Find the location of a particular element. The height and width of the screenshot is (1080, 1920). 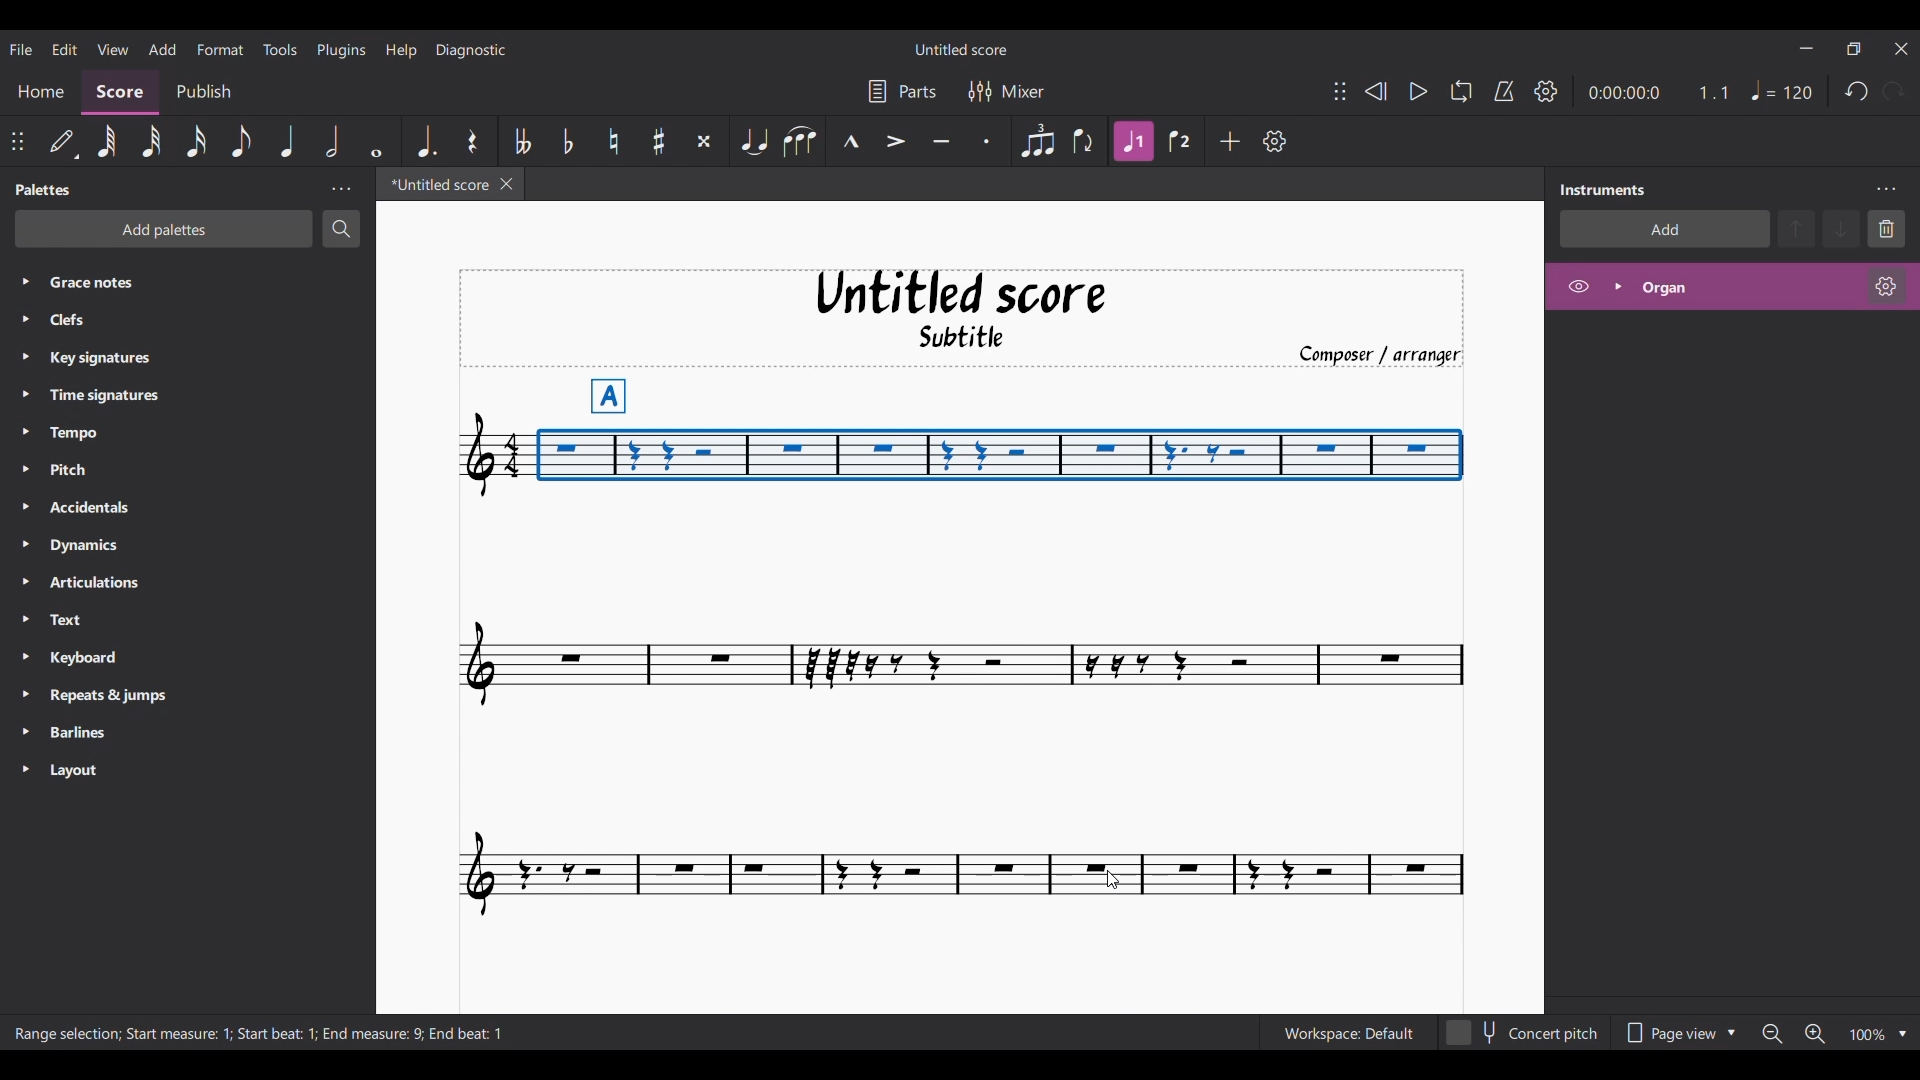

Tuplet is located at coordinates (1038, 142).